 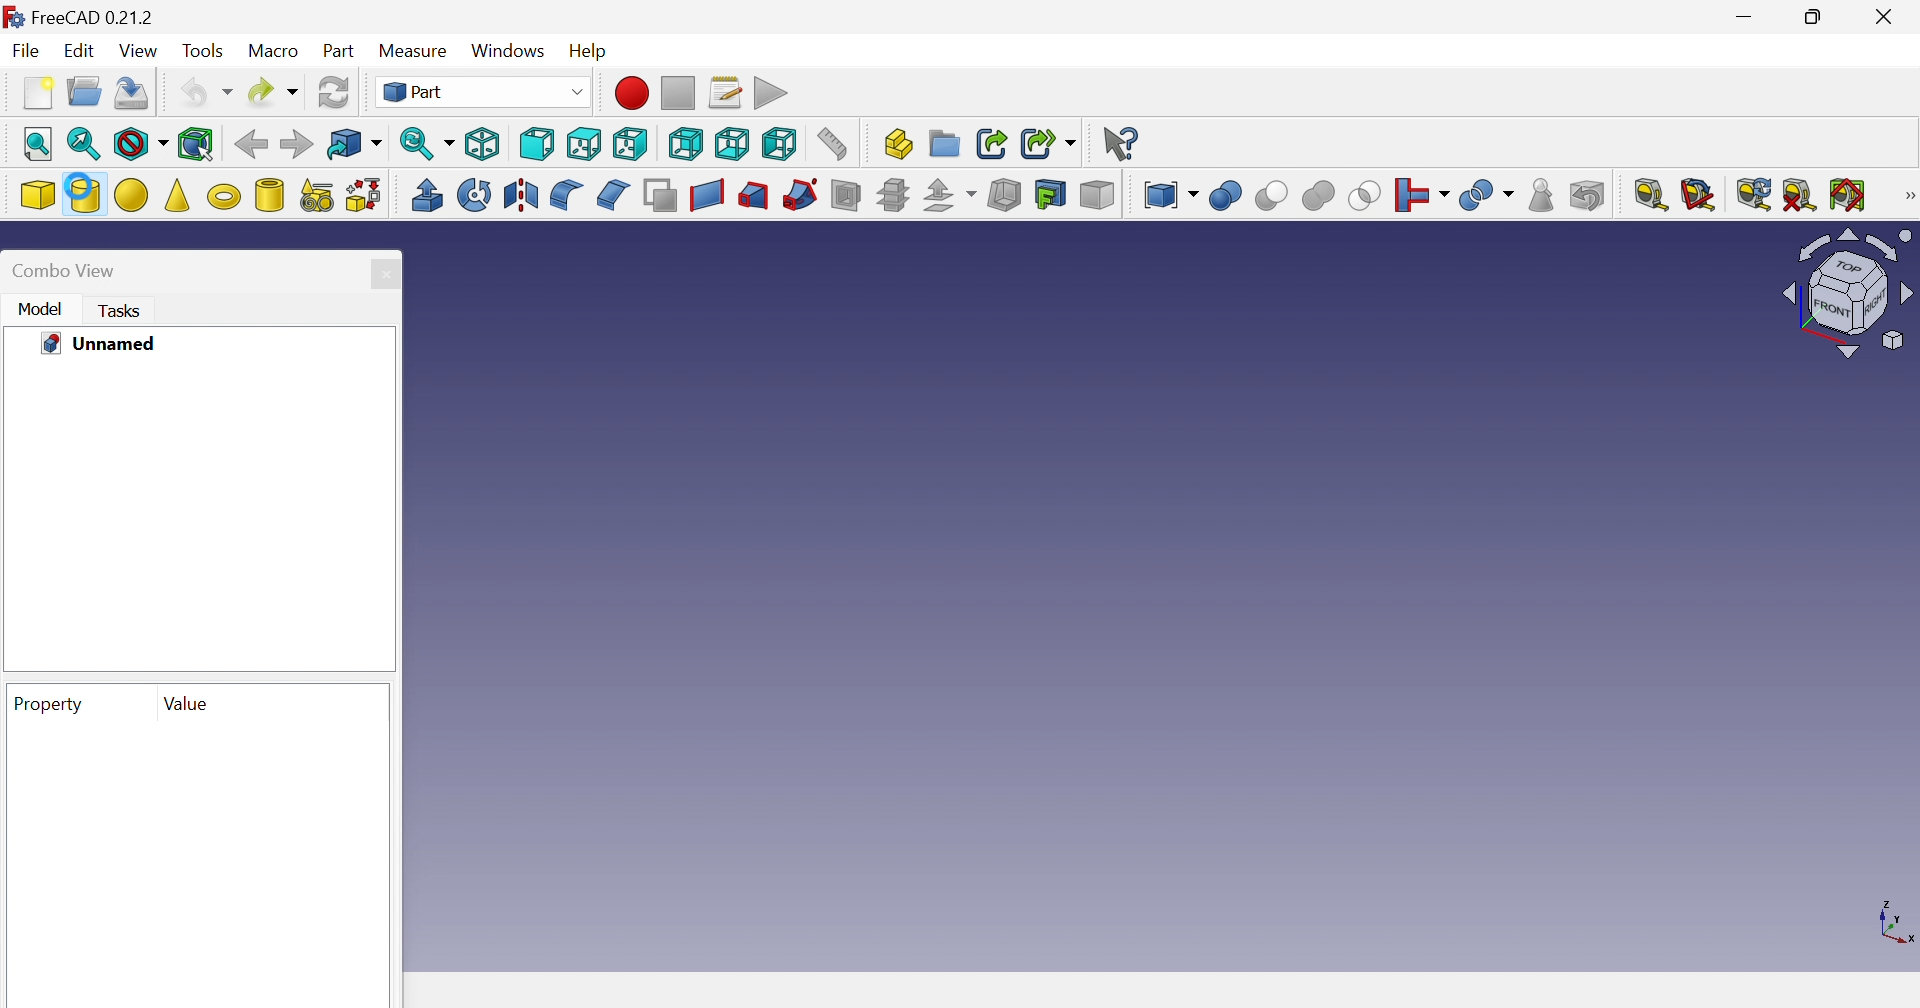 What do you see at coordinates (142, 51) in the screenshot?
I see `View` at bounding box center [142, 51].